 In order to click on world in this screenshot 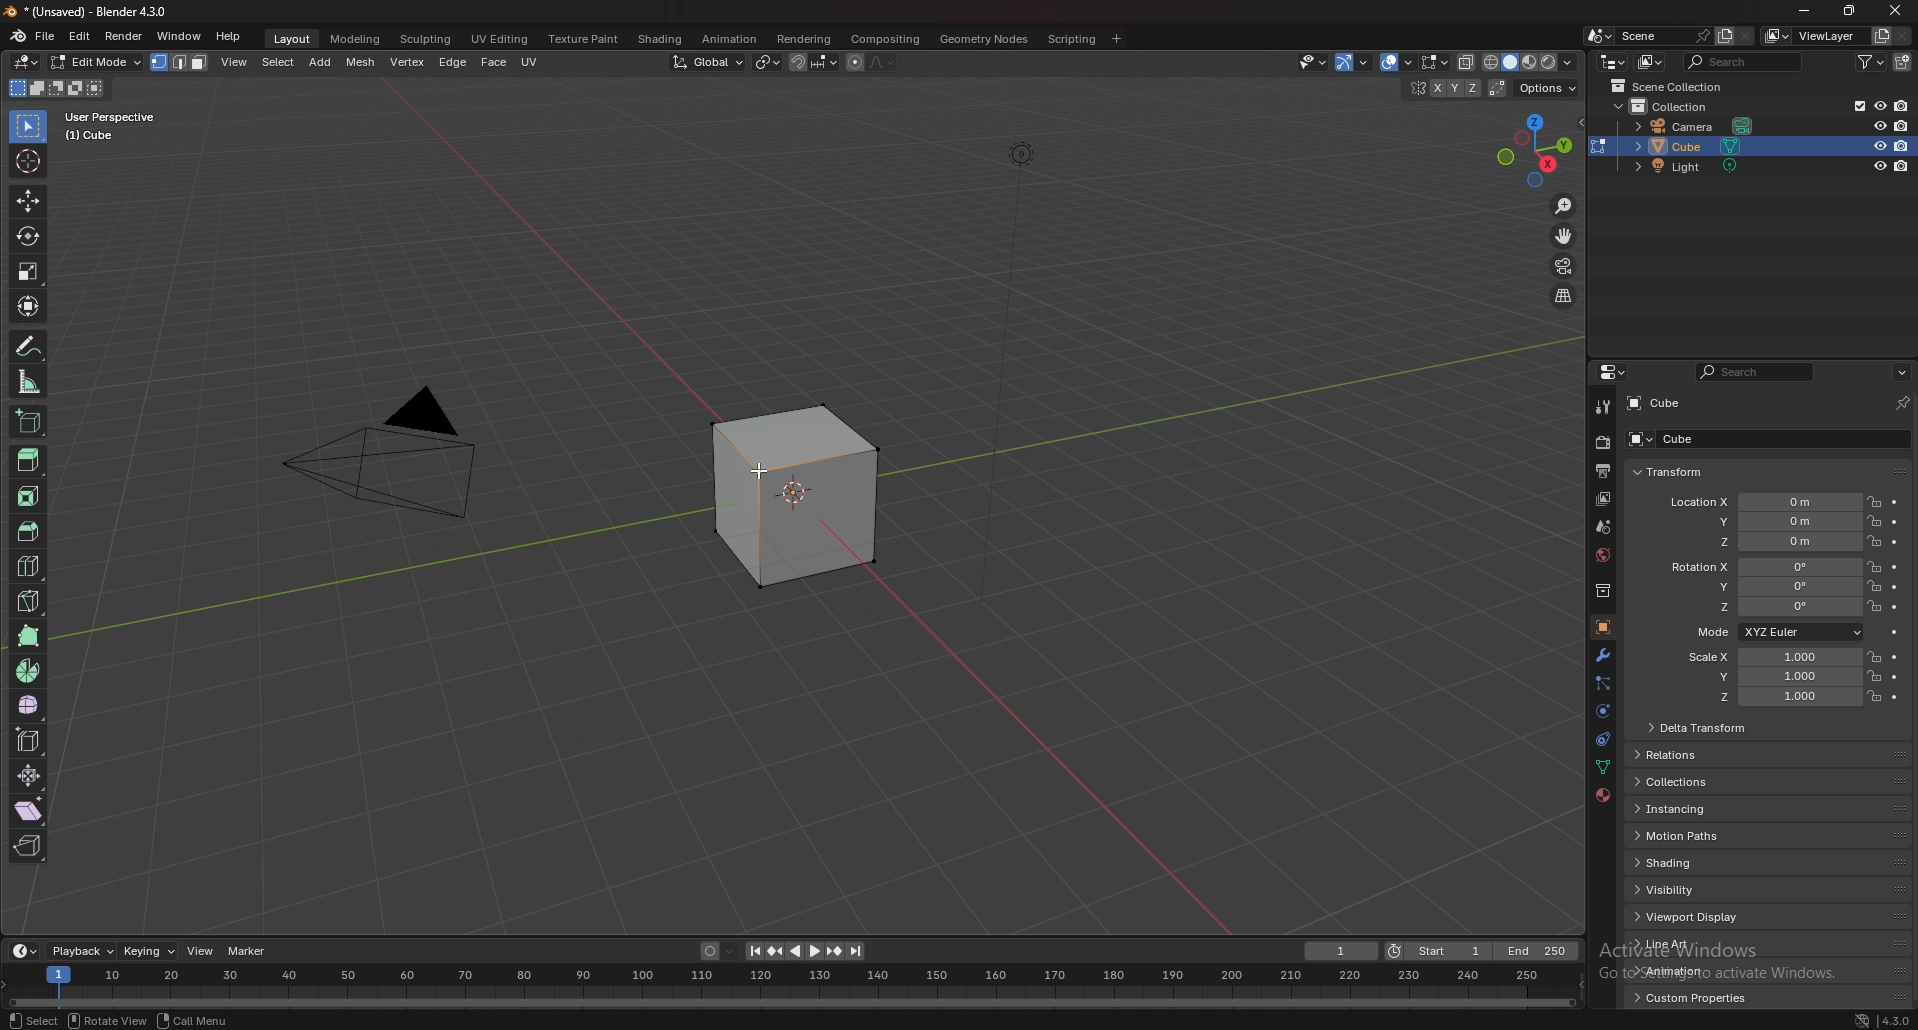, I will do `click(1603, 555)`.